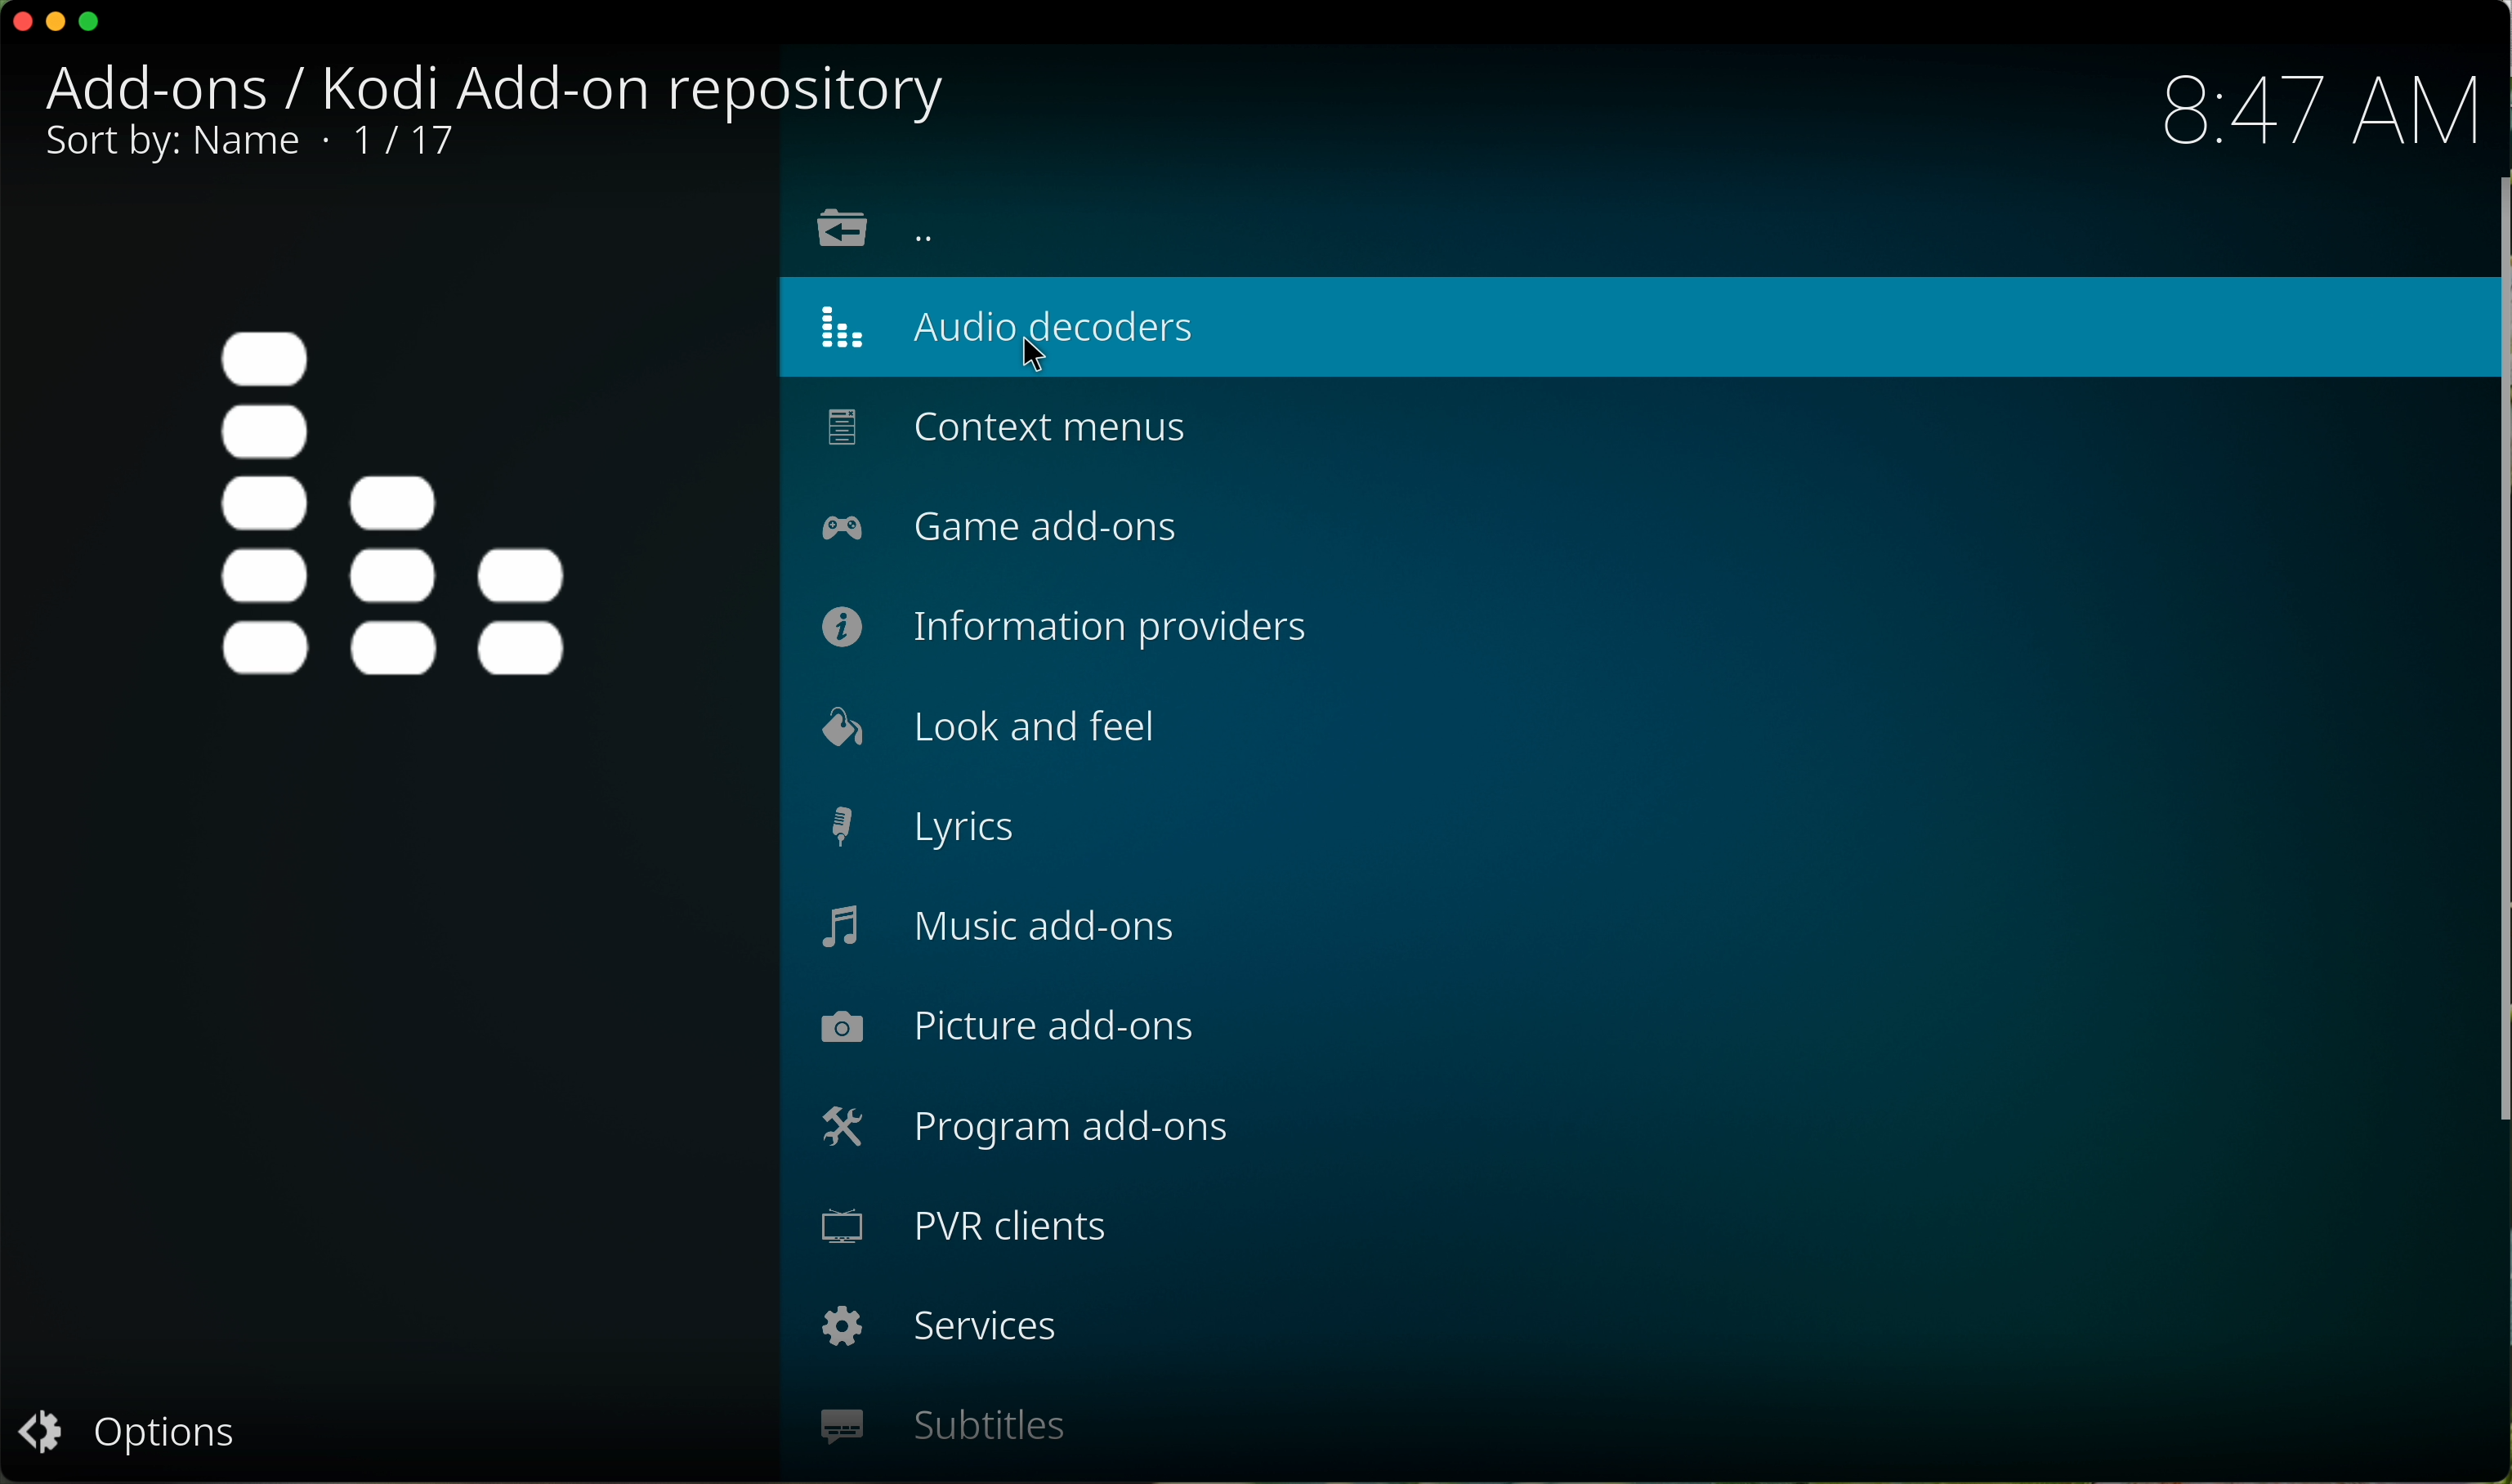 This screenshot has height=1484, width=2512. What do you see at coordinates (1036, 356) in the screenshot?
I see `cursor` at bounding box center [1036, 356].